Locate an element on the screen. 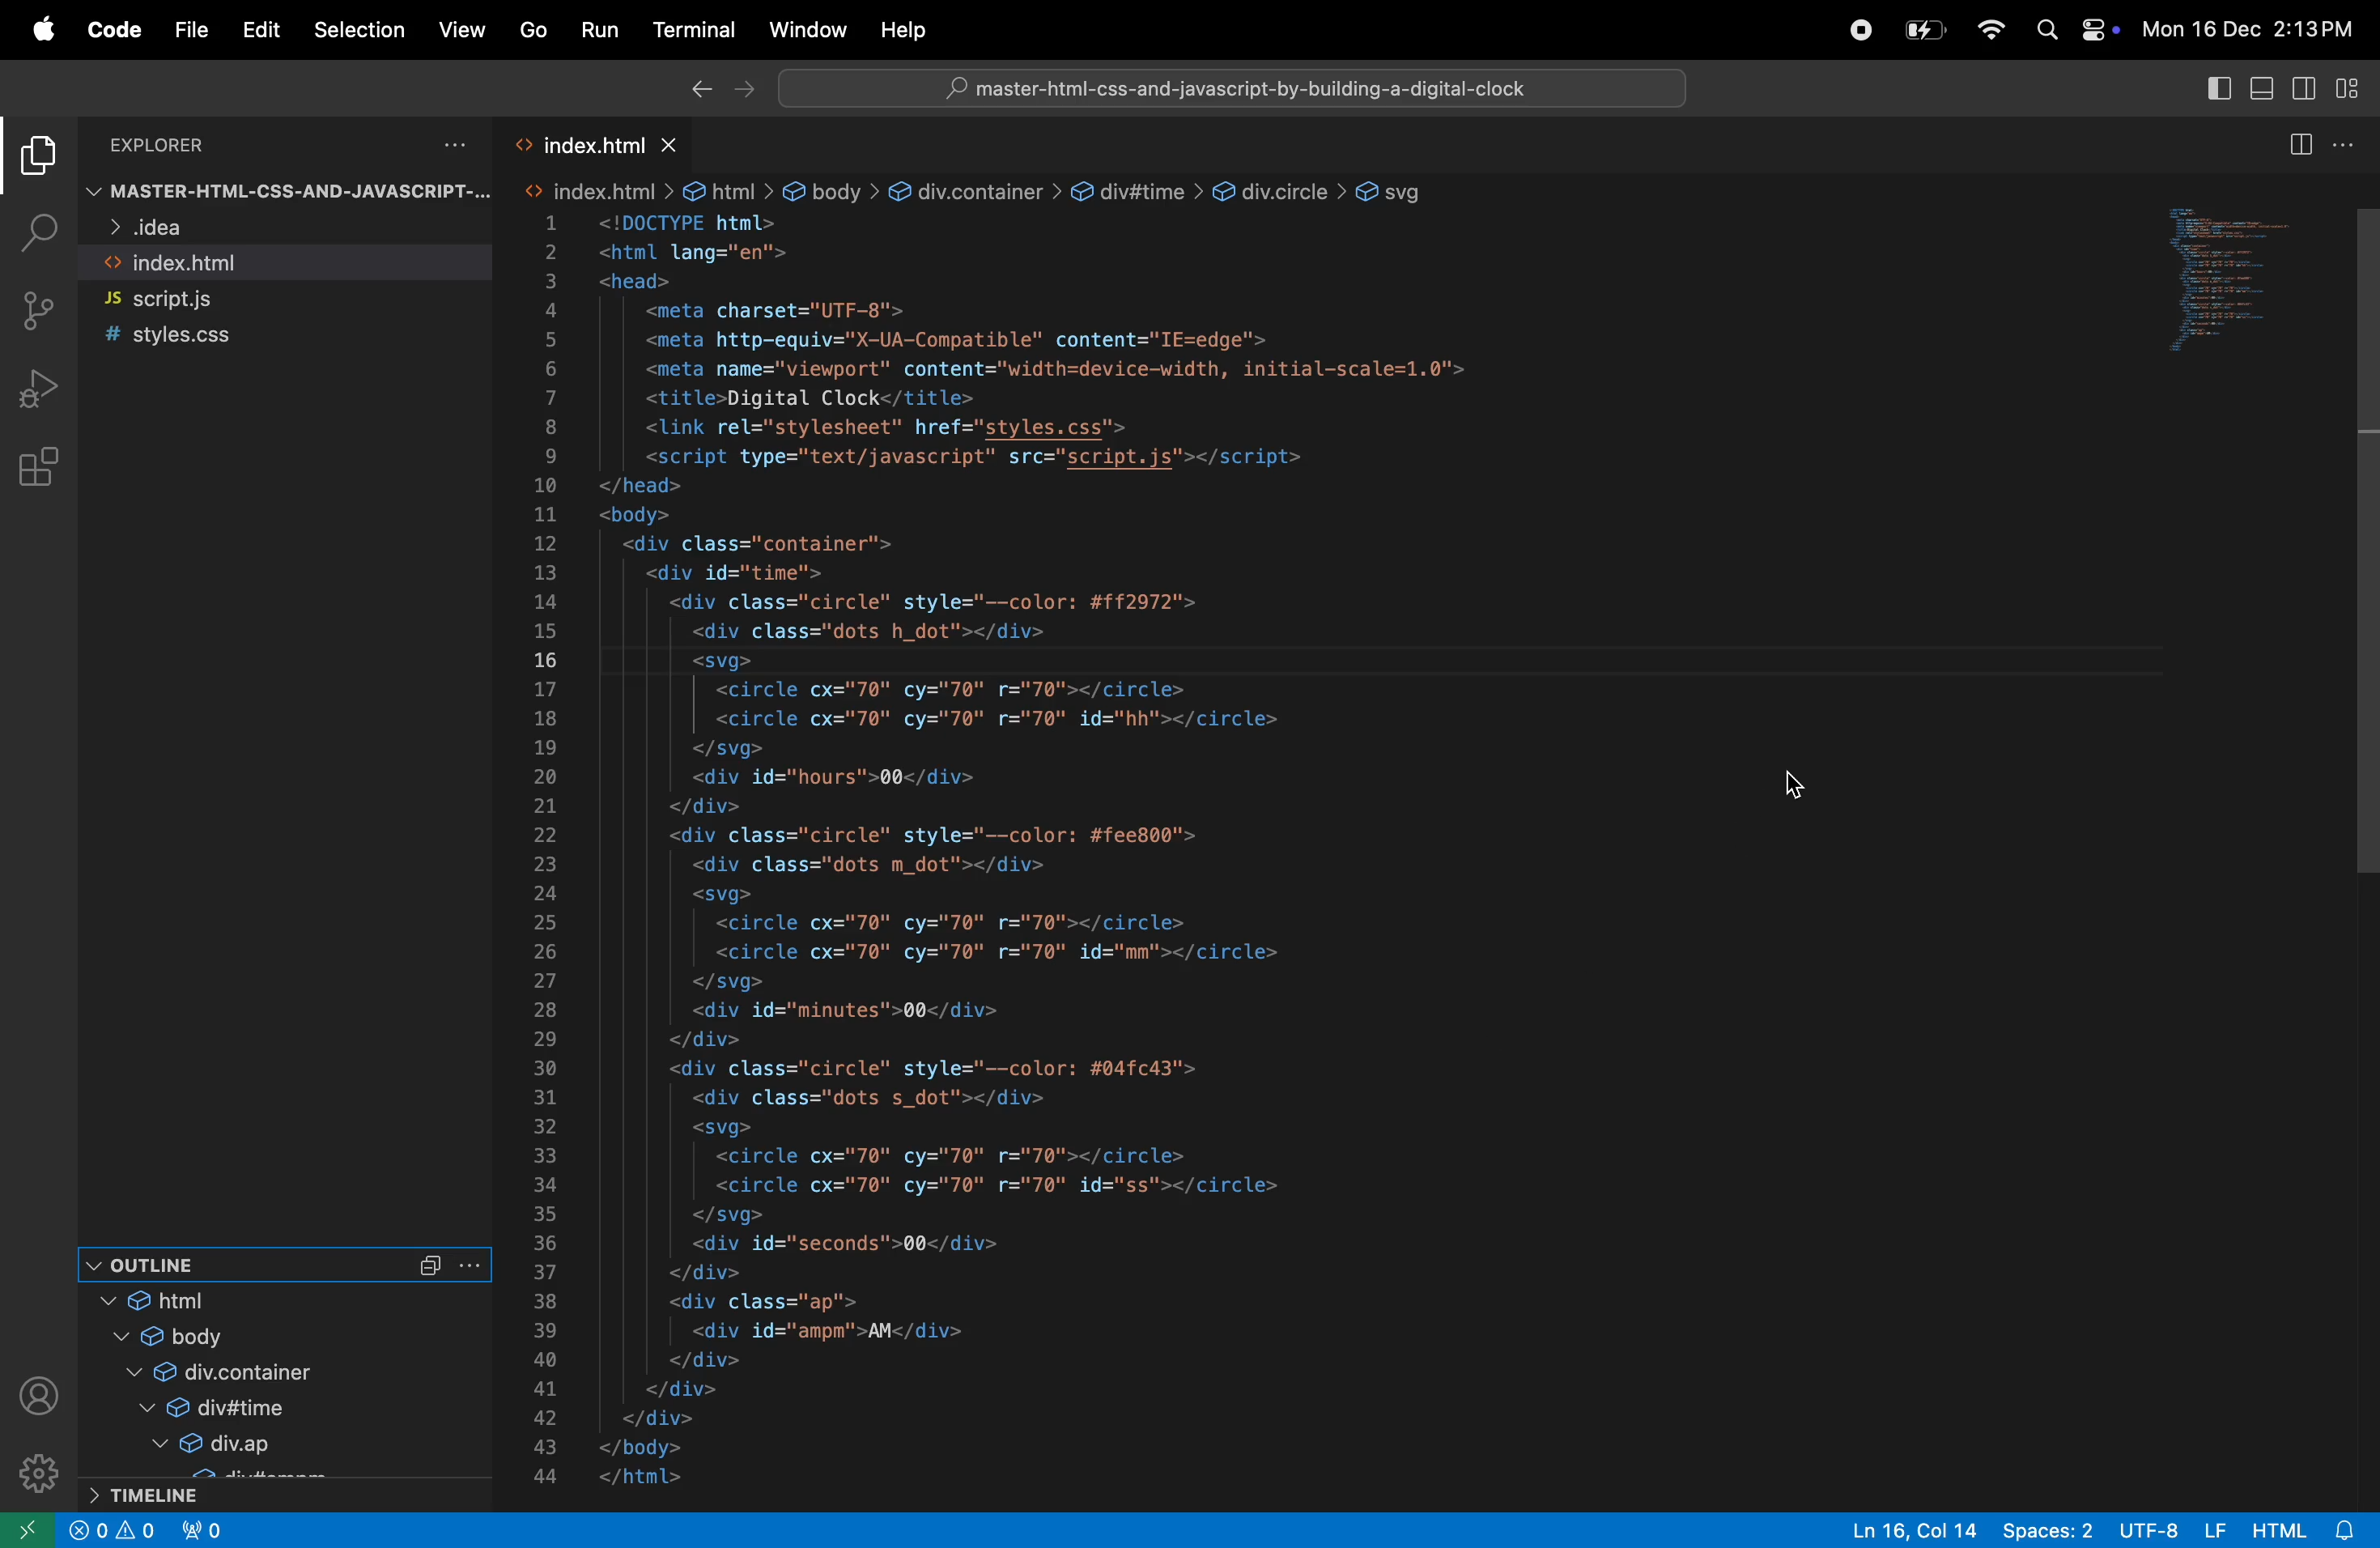  code is located at coordinates (109, 31).